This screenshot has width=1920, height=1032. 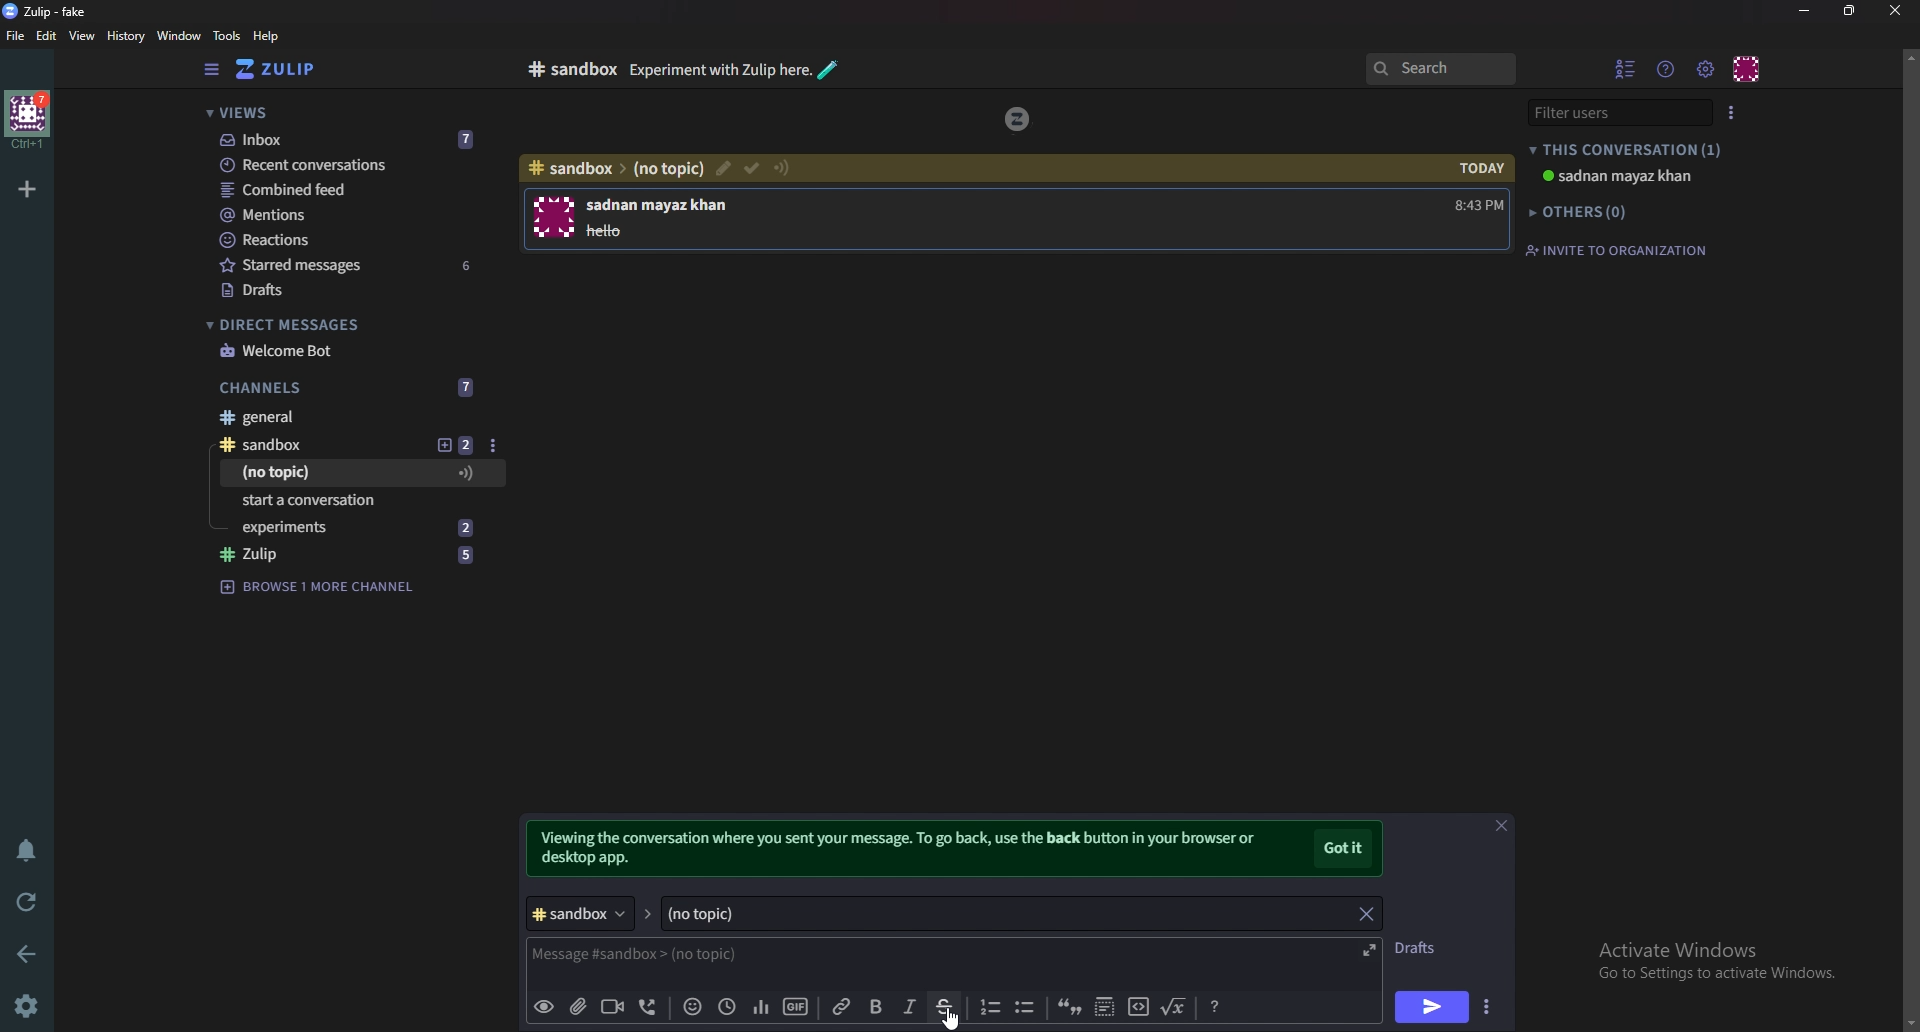 I want to click on close topic, so click(x=1364, y=913).